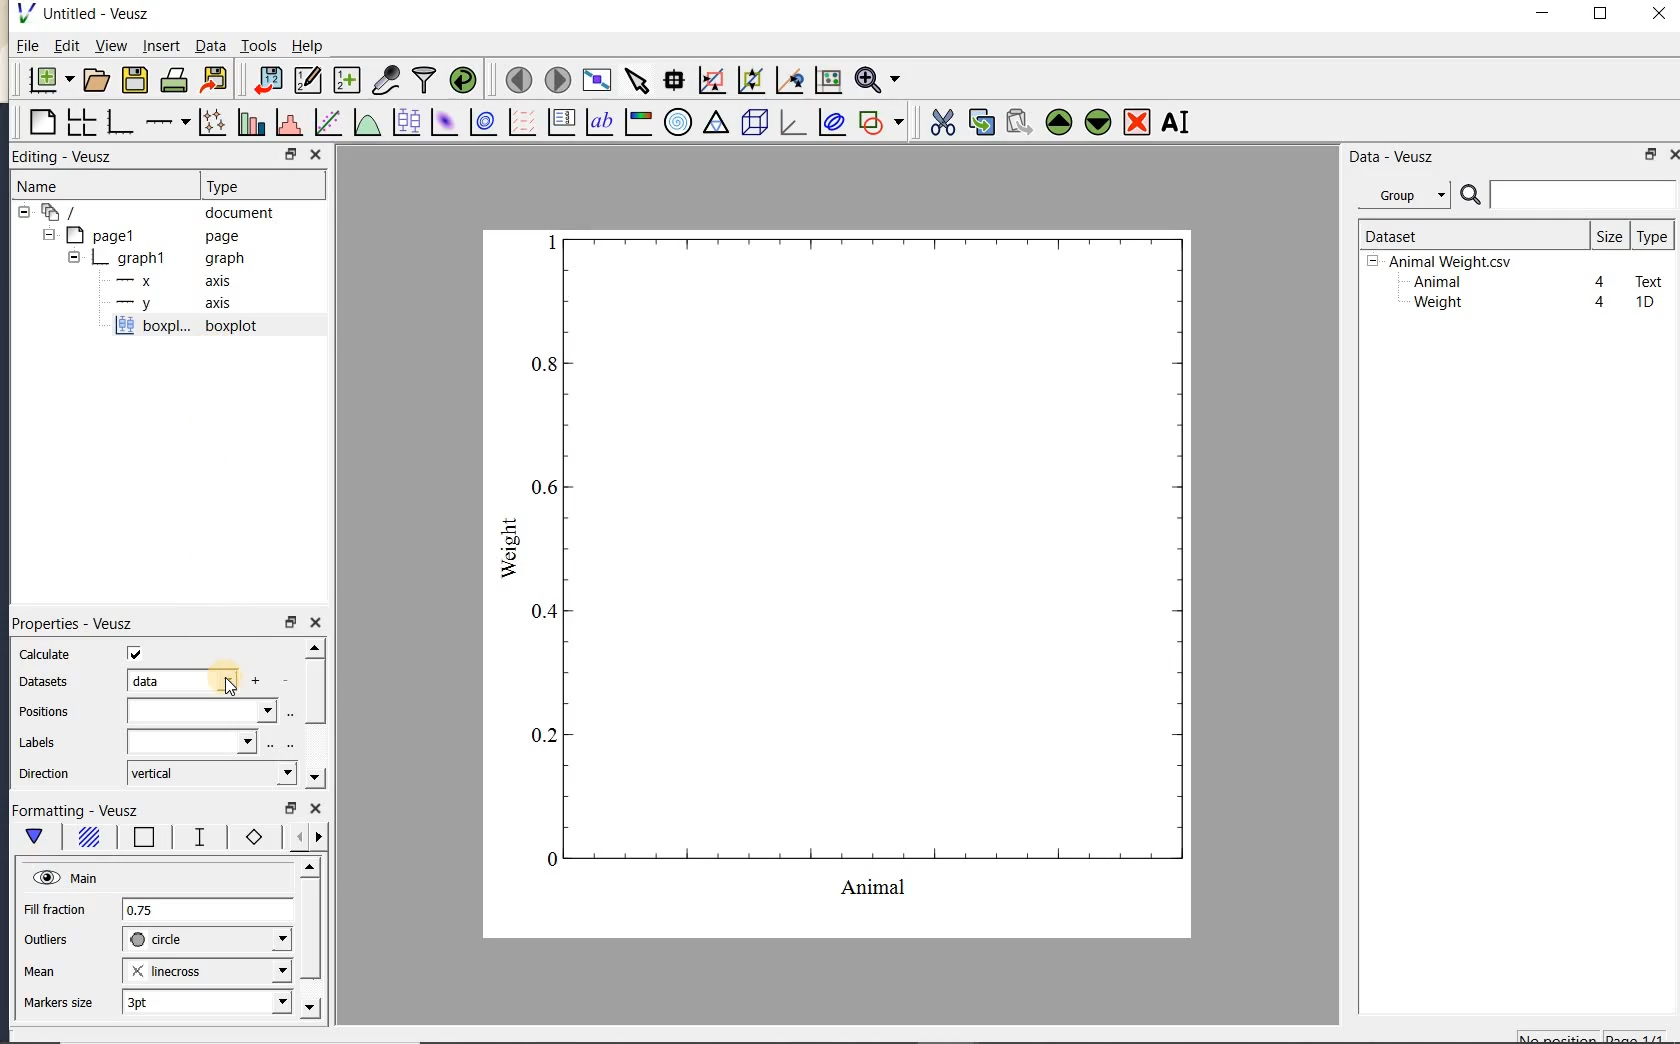 The image size is (1680, 1044). Describe the element at coordinates (715, 125) in the screenshot. I see `ternary graph` at that location.